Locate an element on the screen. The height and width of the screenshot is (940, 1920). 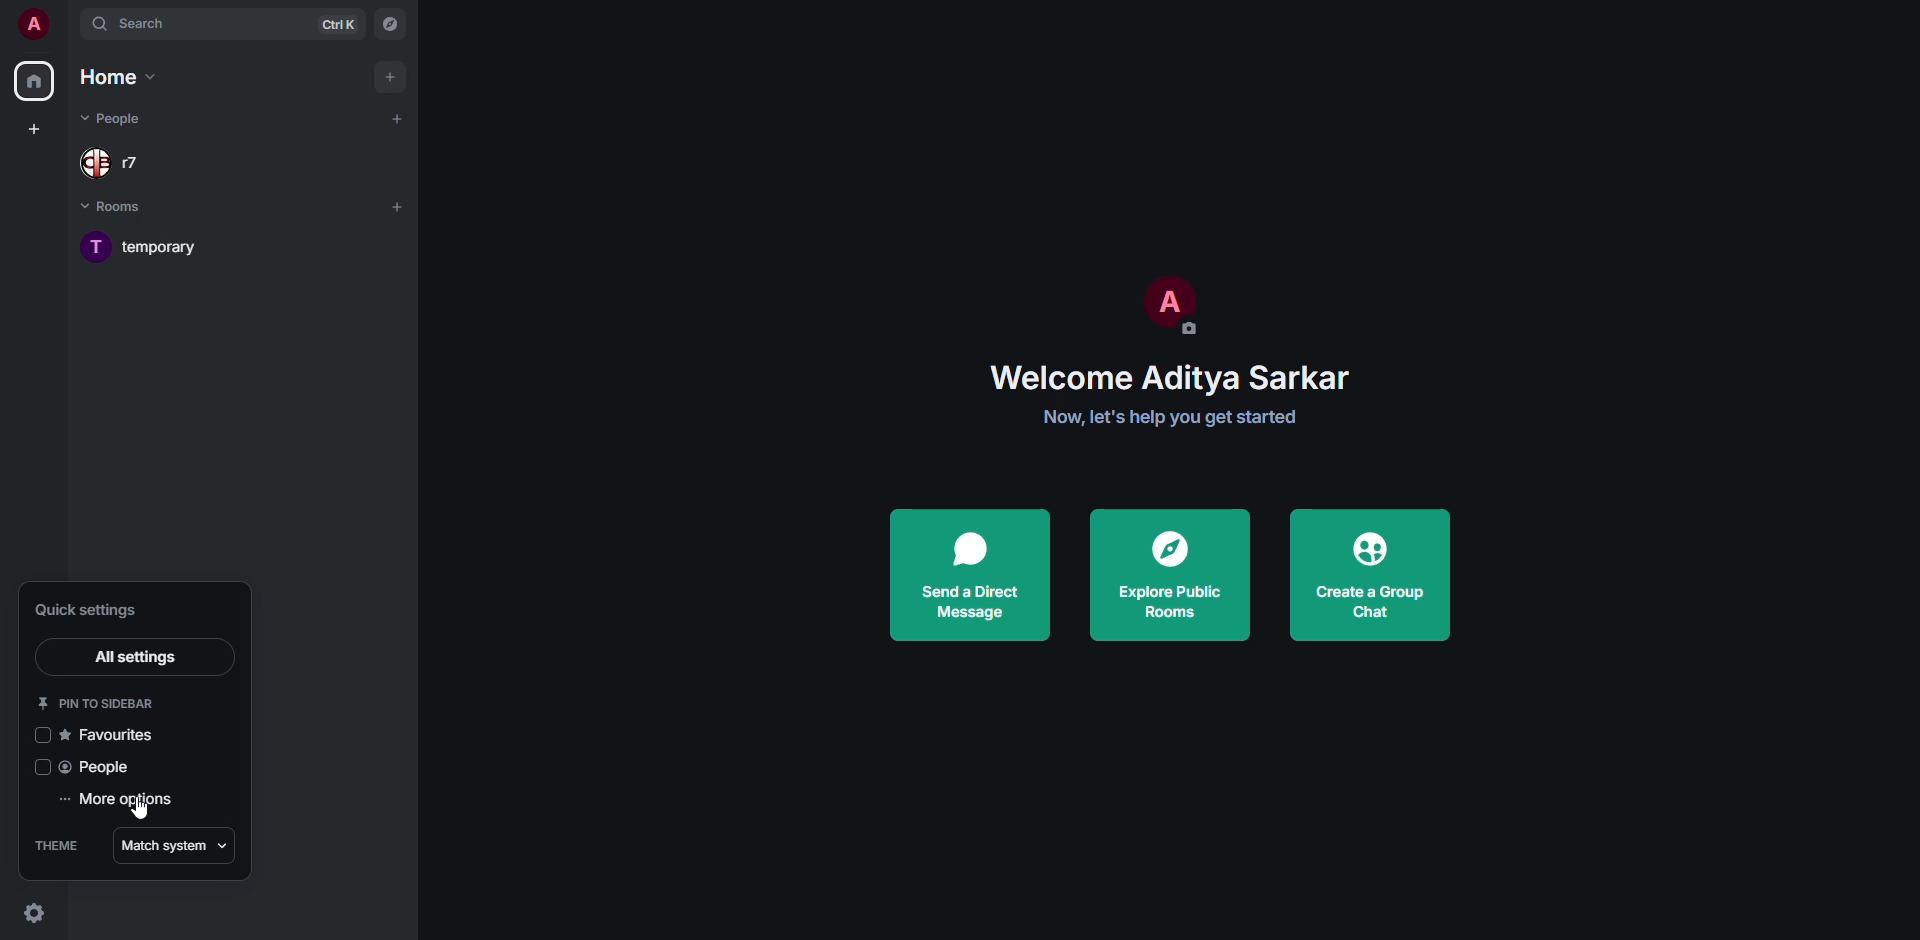
navigator is located at coordinates (388, 23).